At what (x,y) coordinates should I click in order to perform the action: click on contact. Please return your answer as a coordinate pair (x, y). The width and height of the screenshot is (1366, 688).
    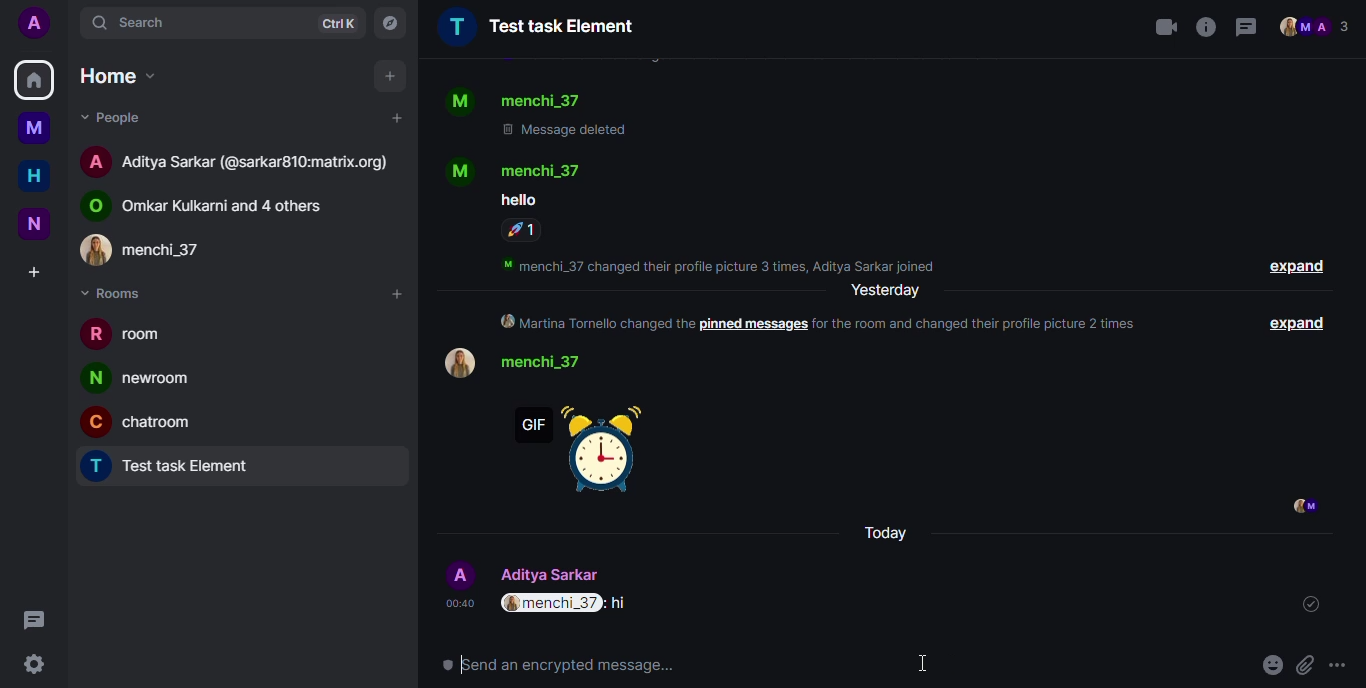
    Looking at the image, I should click on (527, 575).